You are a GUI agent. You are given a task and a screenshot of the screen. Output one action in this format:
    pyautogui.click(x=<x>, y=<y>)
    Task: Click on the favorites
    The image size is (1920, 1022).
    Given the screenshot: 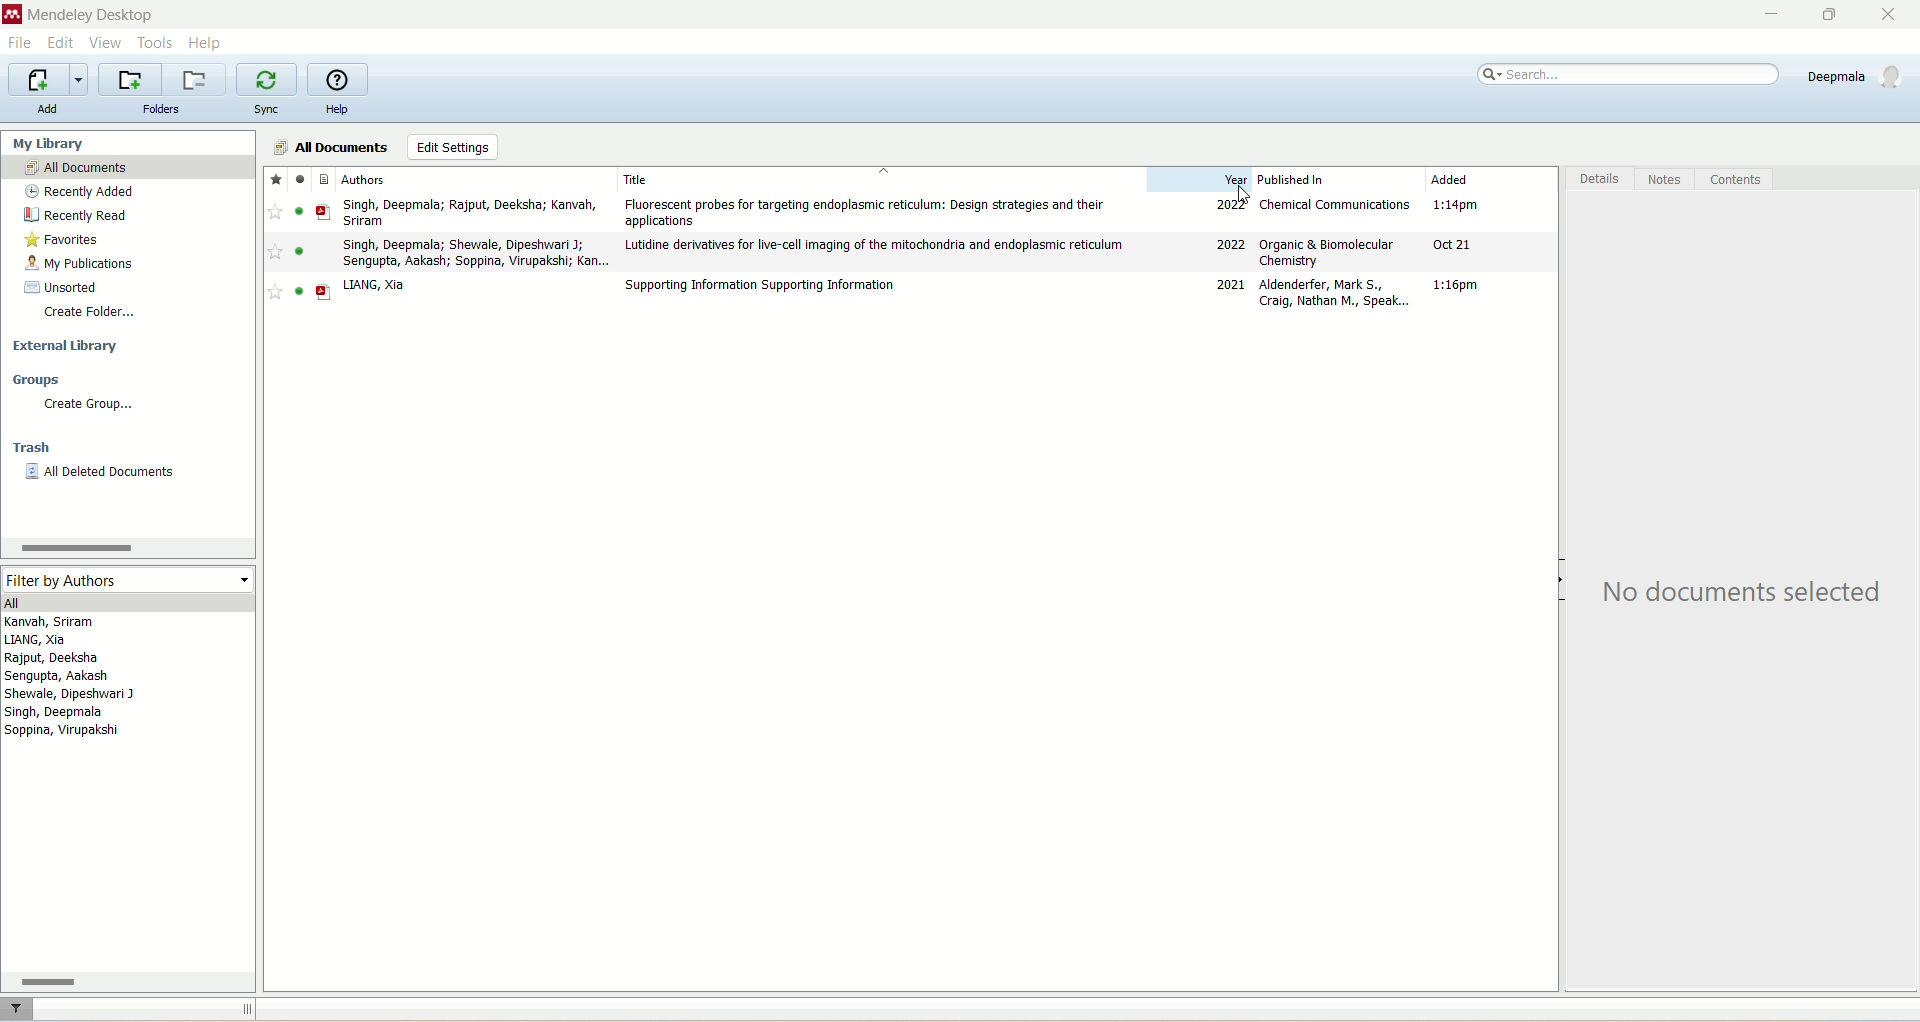 What is the action you would take?
    pyautogui.click(x=62, y=240)
    